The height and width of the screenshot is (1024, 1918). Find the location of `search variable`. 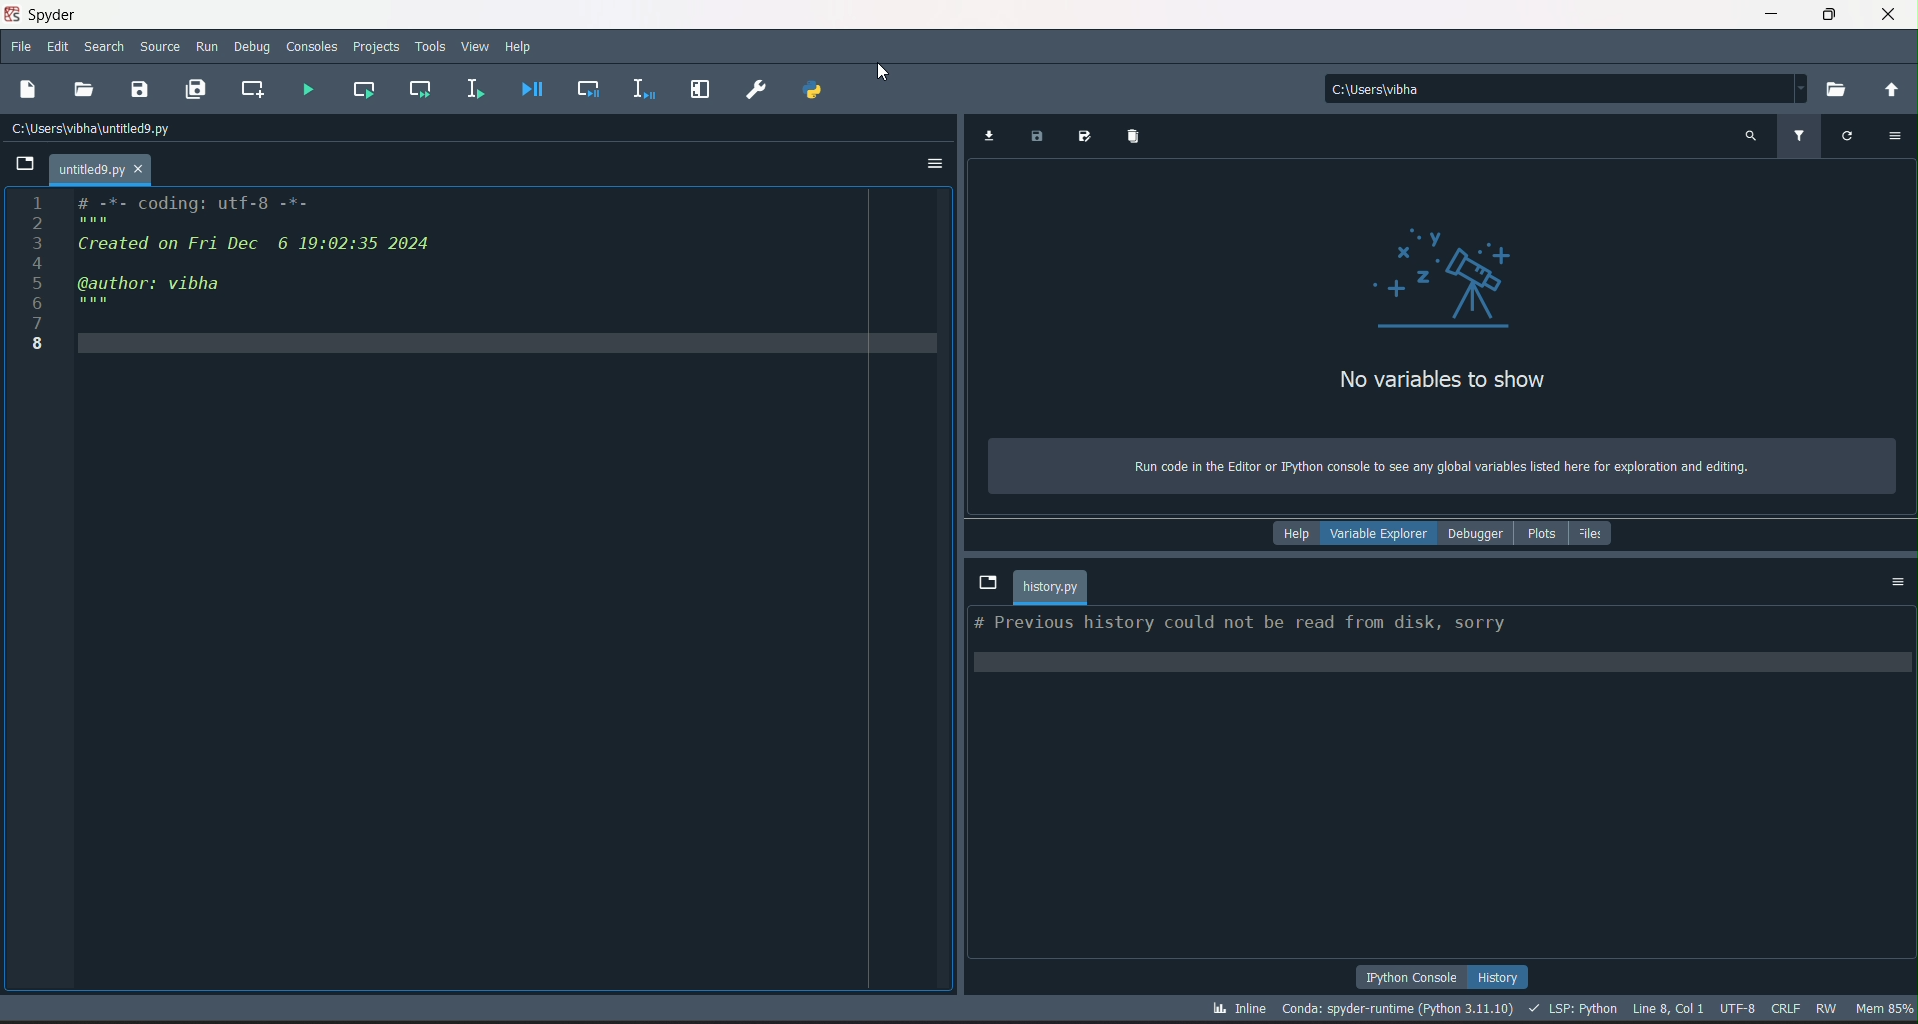

search variable is located at coordinates (1748, 137).